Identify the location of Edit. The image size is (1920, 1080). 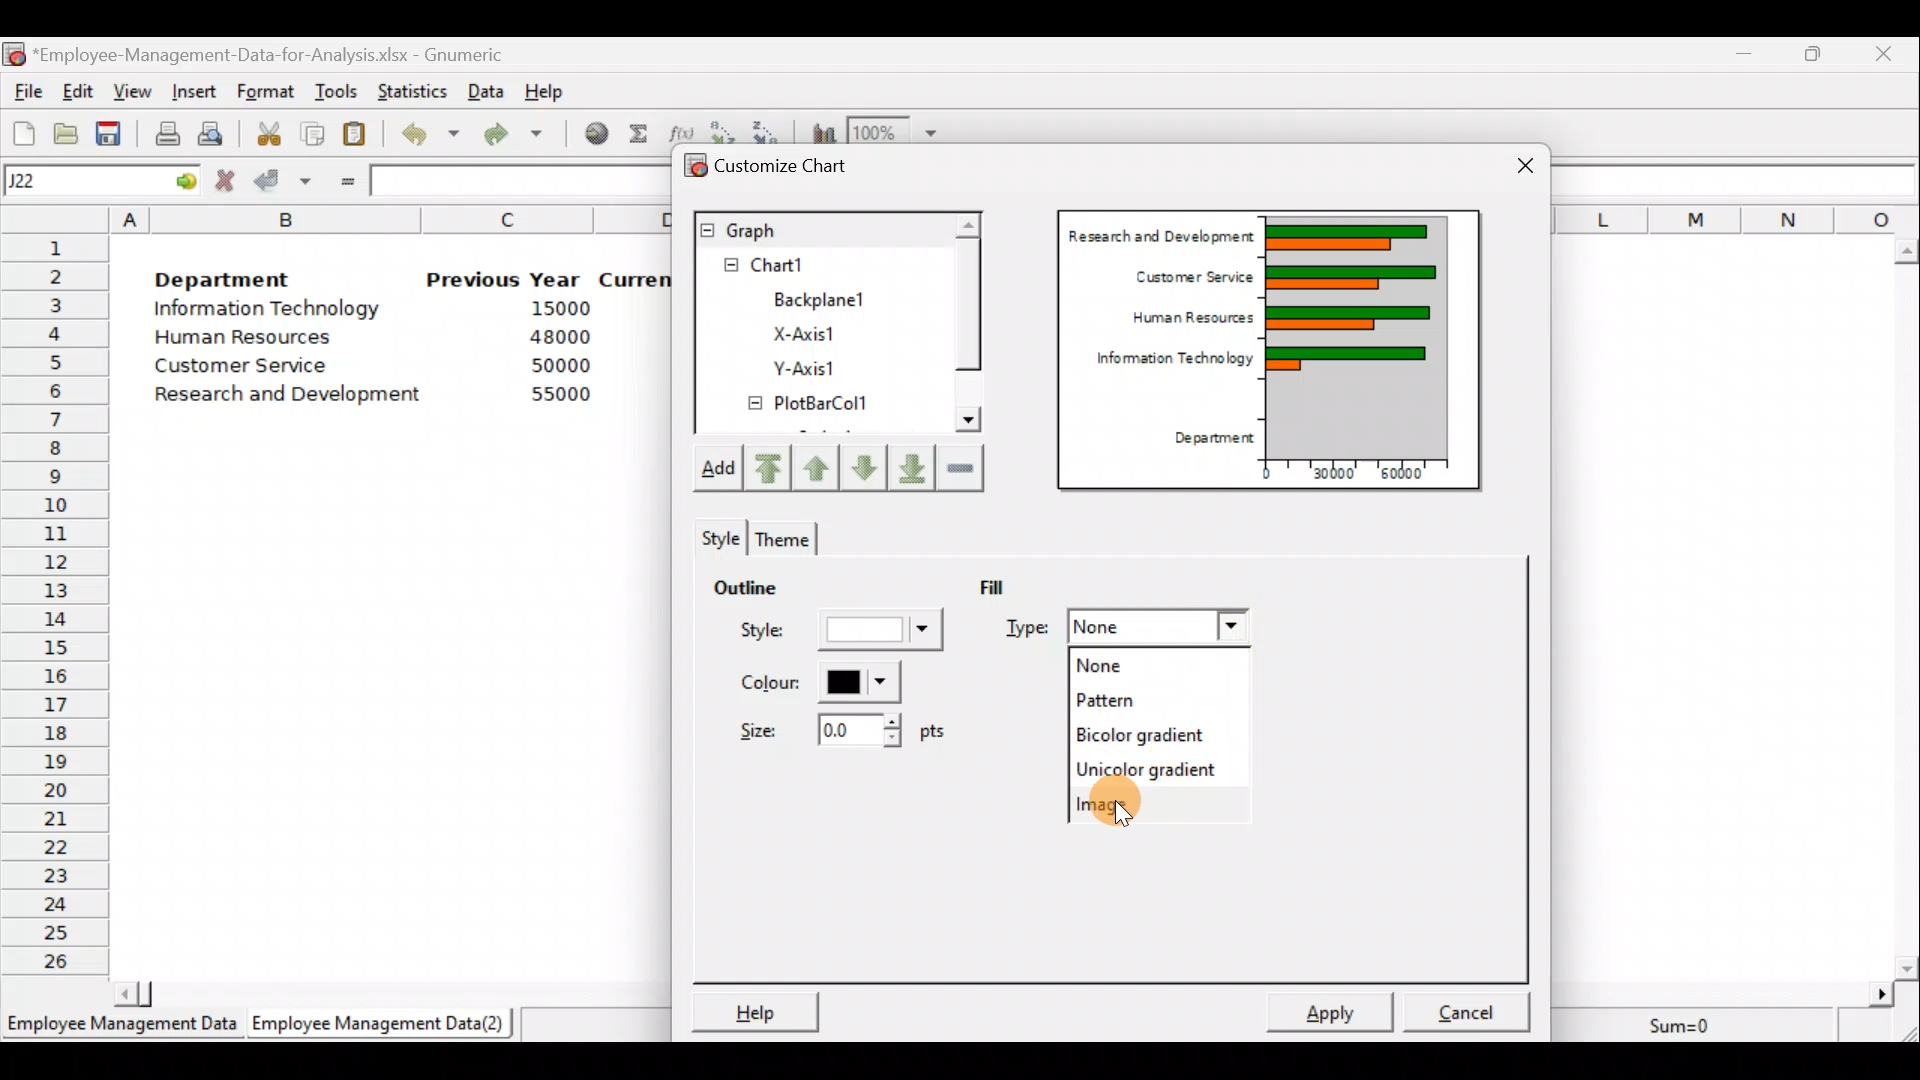
(80, 90).